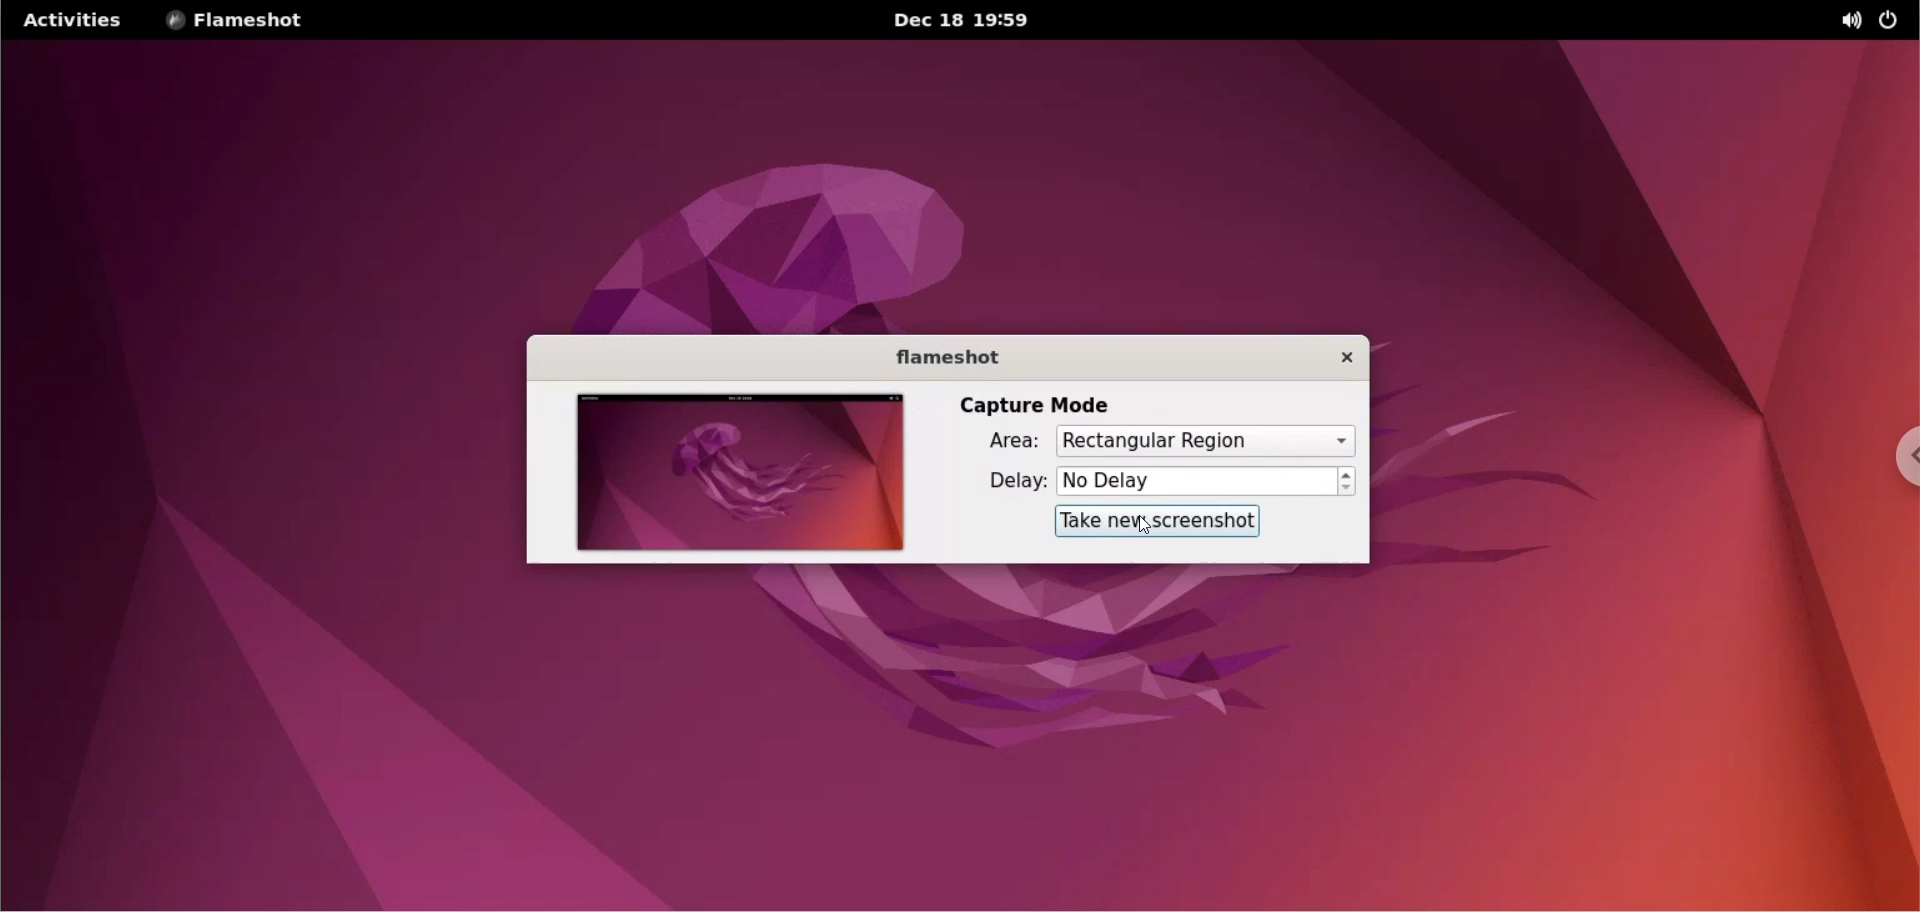 The width and height of the screenshot is (1920, 912). I want to click on flameshot label, so click(946, 358).